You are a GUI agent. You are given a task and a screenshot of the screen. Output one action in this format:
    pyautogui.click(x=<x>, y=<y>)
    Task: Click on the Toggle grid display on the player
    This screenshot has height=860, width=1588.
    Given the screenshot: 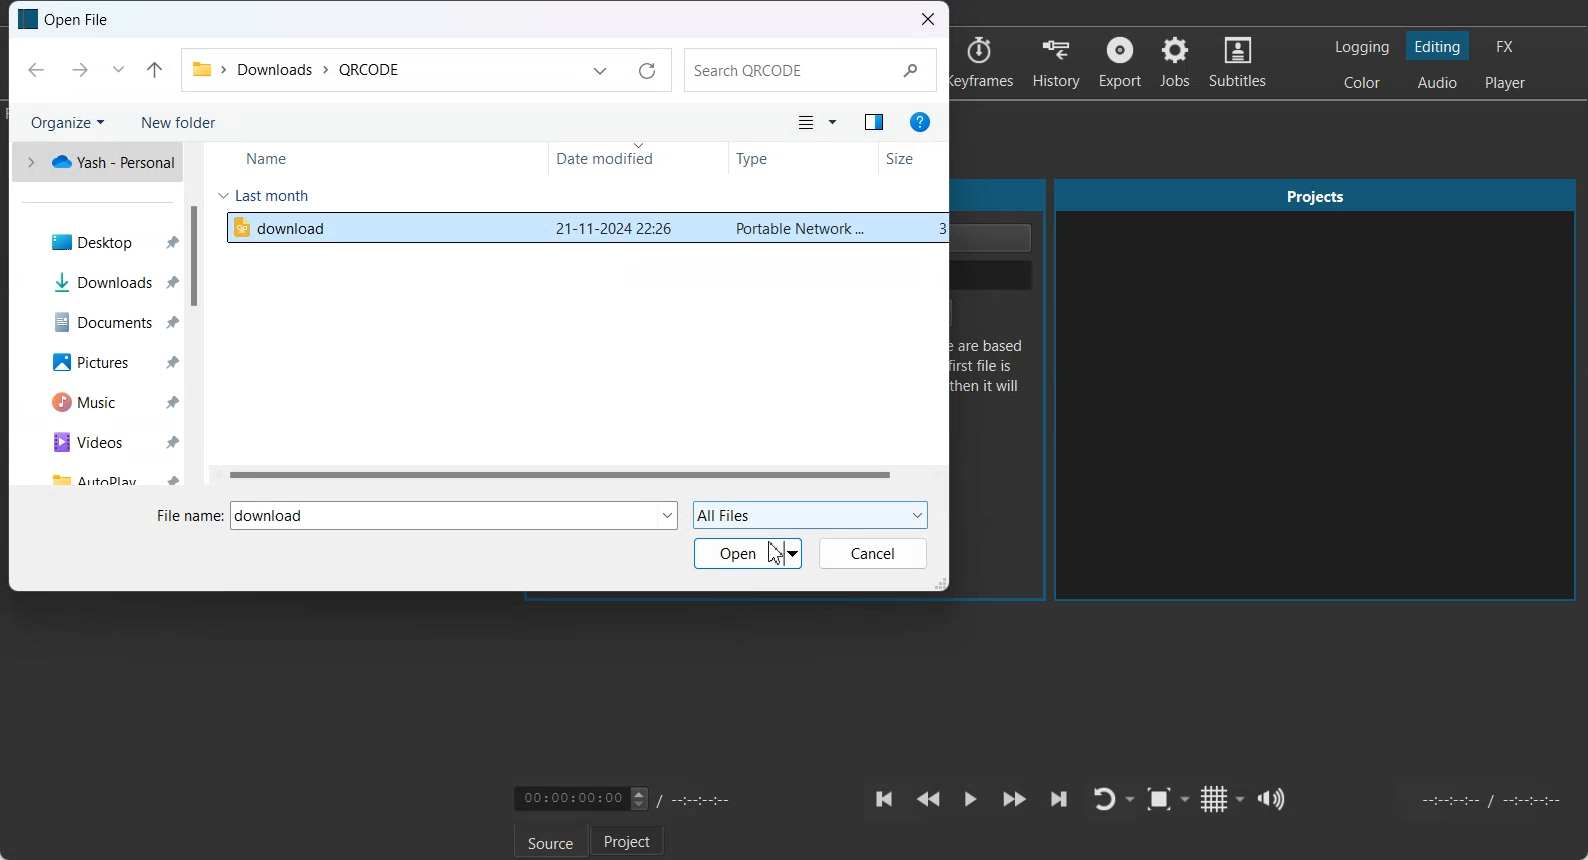 What is the action you would take?
    pyautogui.click(x=1216, y=799)
    